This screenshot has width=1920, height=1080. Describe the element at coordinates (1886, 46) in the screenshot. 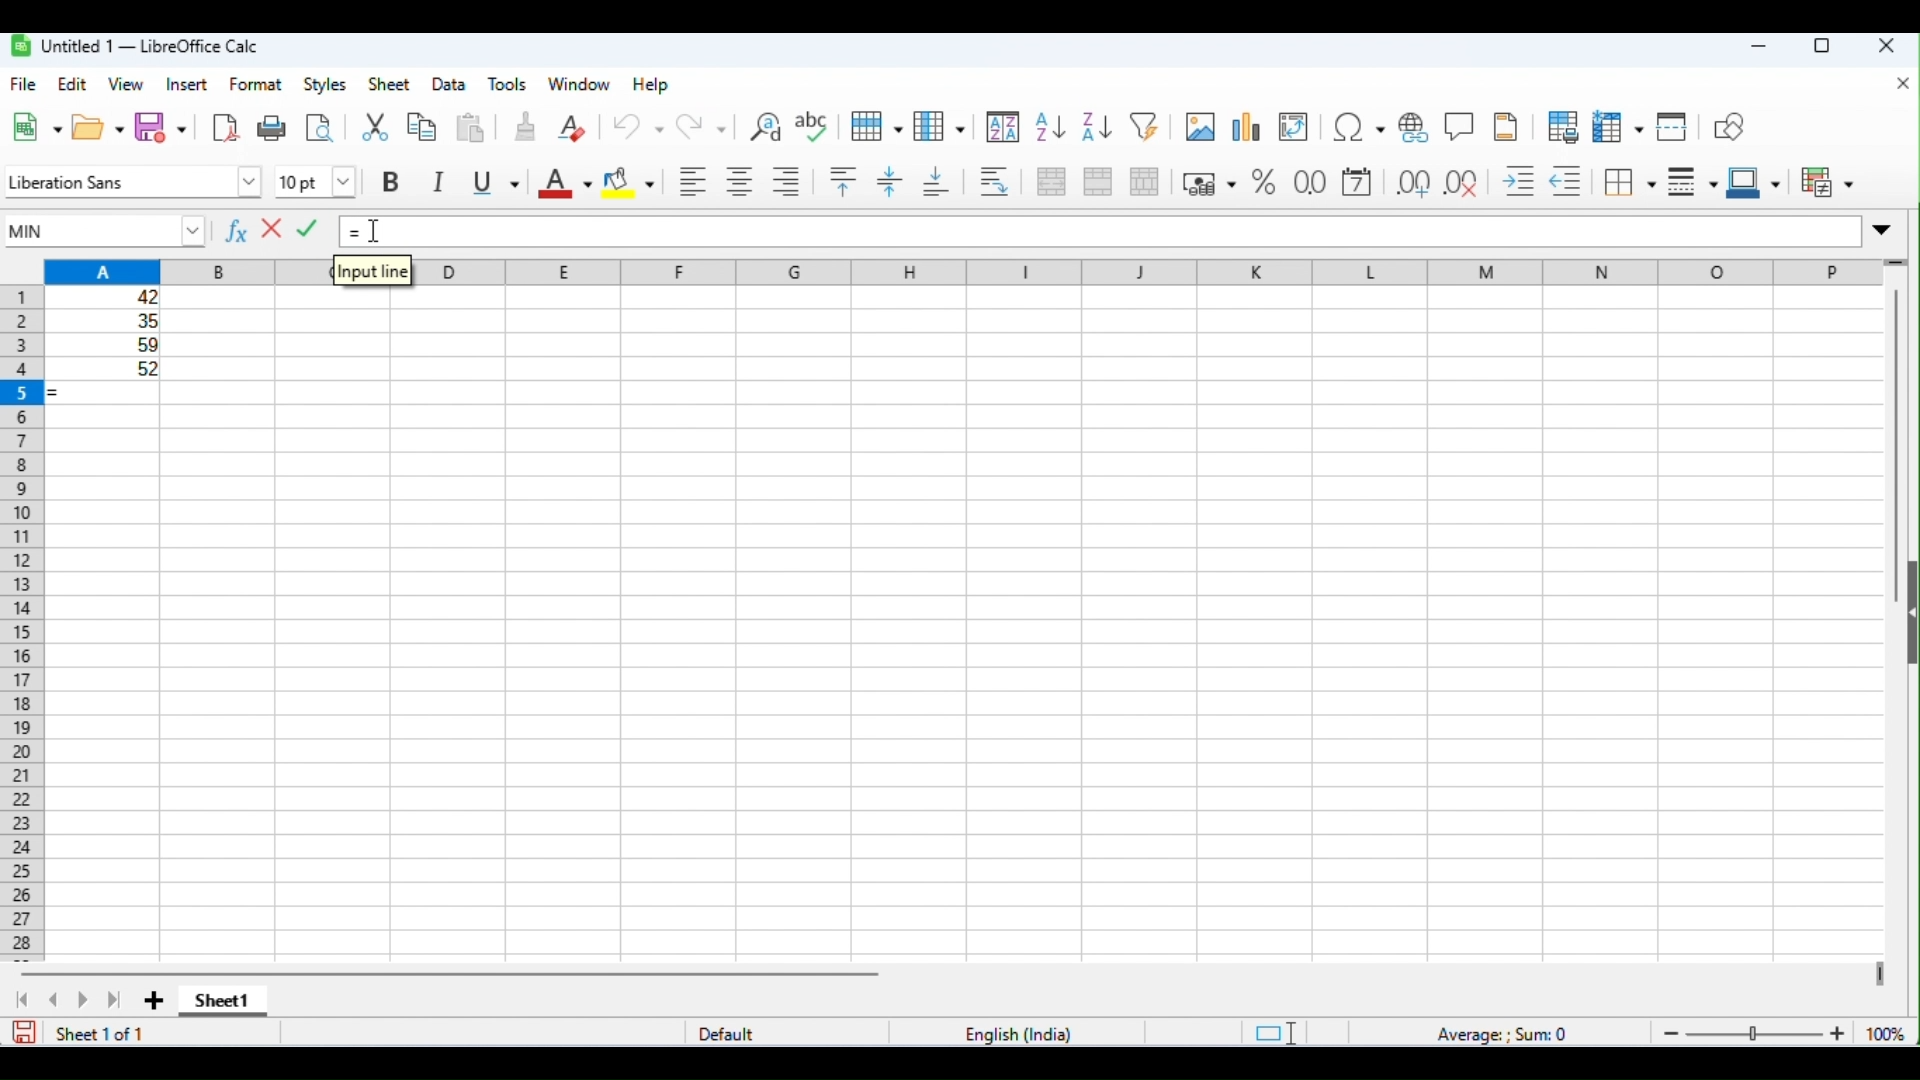

I see `close` at that location.